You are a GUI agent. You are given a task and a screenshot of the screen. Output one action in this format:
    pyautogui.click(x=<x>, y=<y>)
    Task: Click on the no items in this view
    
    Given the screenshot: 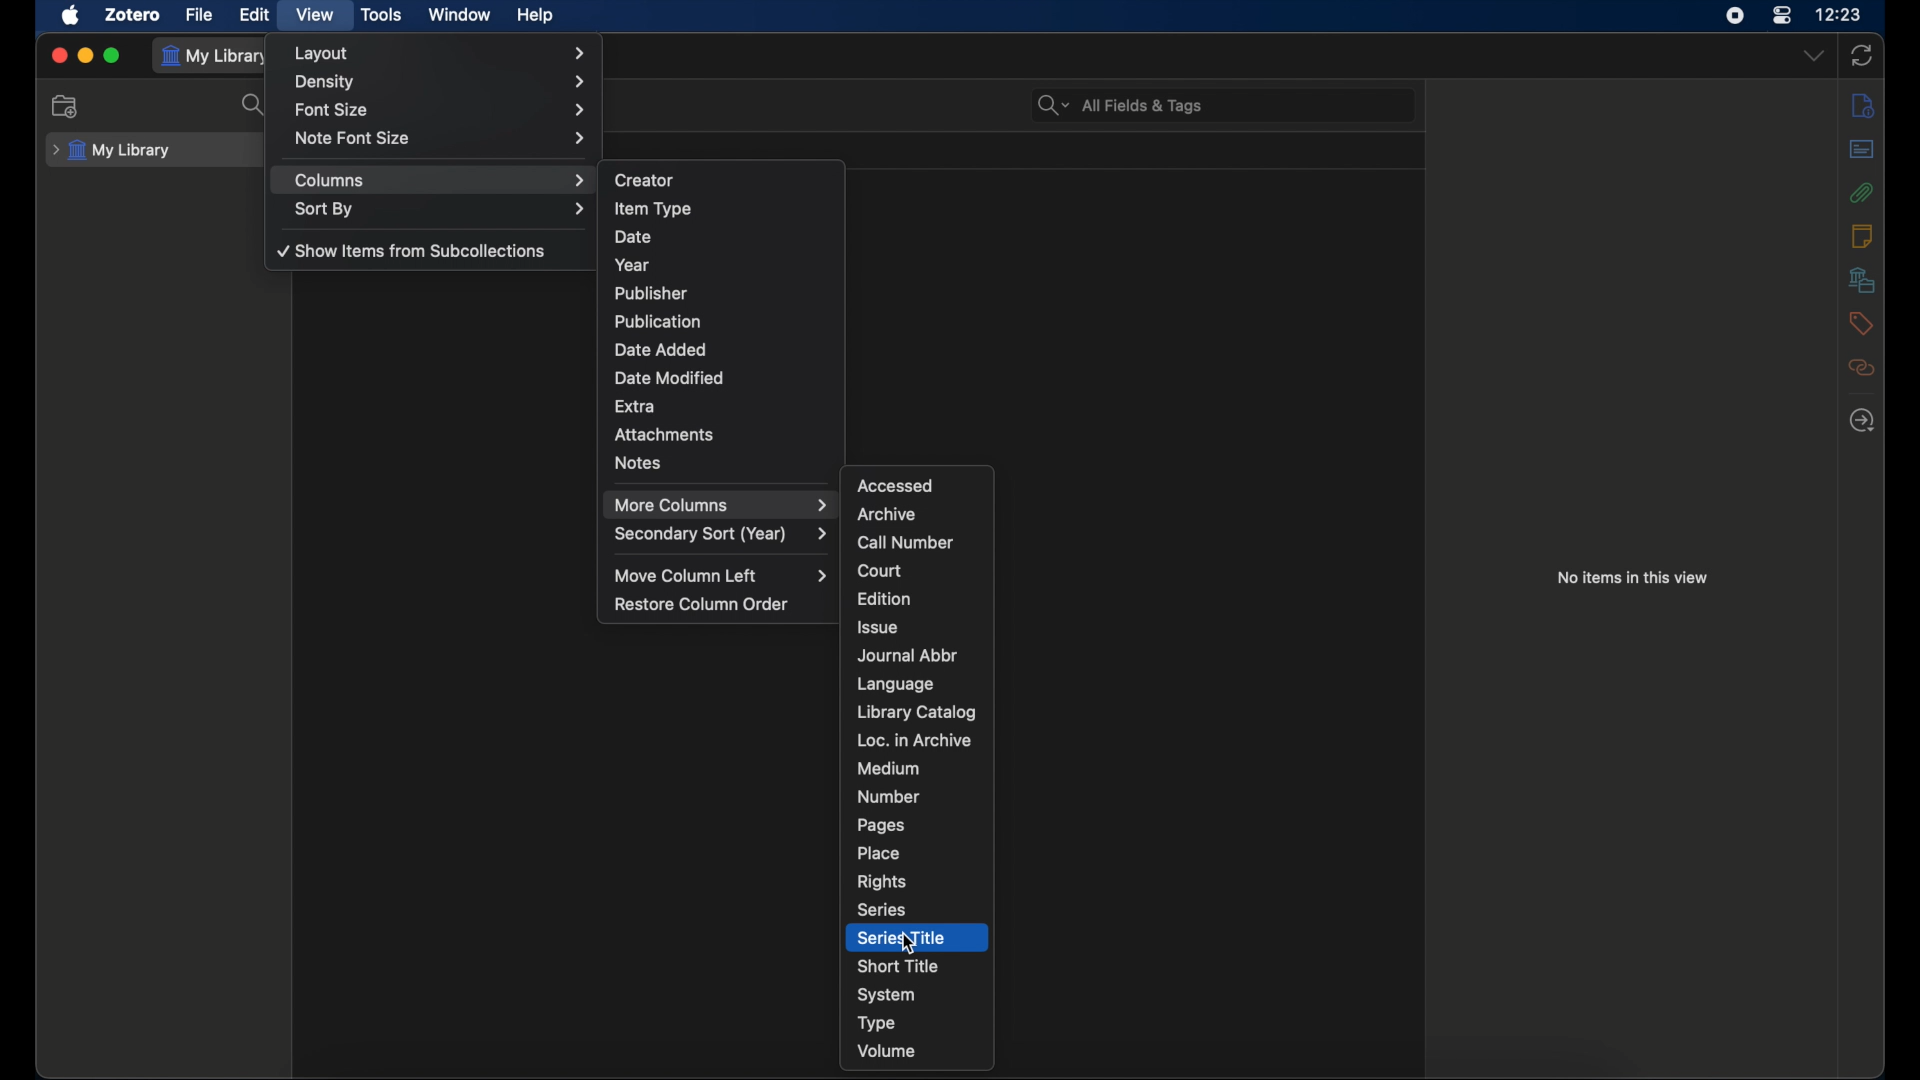 What is the action you would take?
    pyautogui.click(x=1636, y=577)
    